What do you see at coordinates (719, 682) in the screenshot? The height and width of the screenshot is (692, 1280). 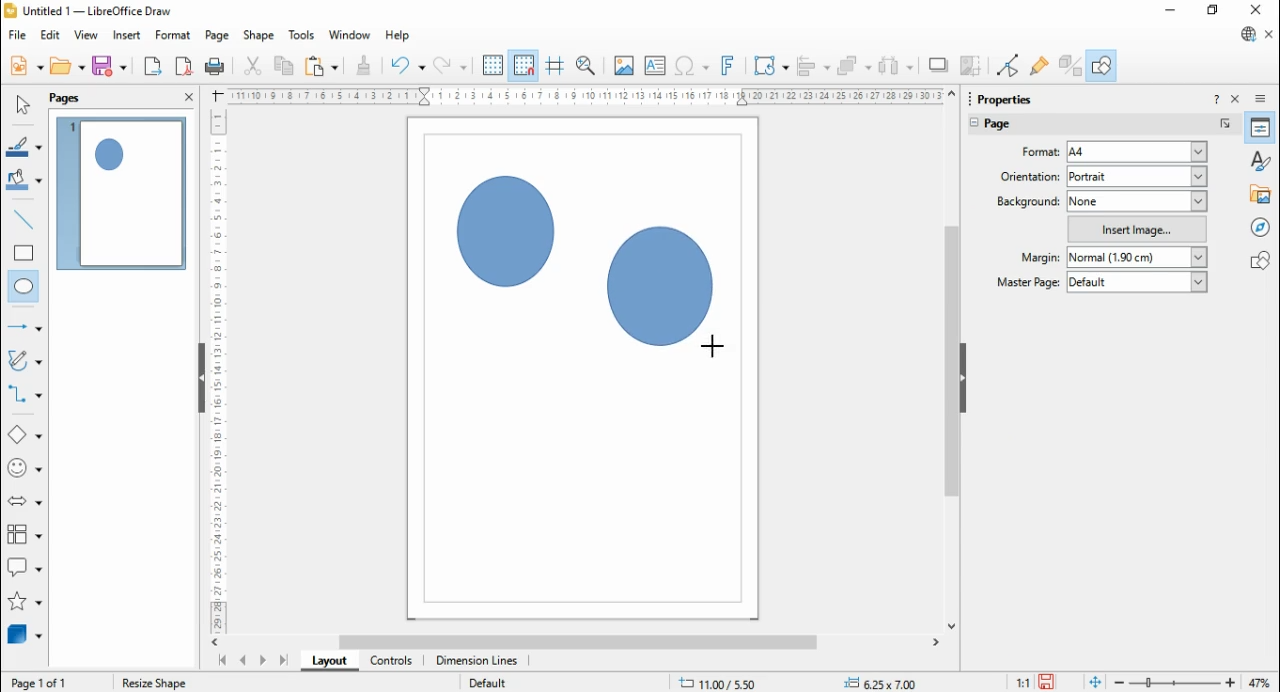 I see ` .11.58/ 13.41` at bounding box center [719, 682].